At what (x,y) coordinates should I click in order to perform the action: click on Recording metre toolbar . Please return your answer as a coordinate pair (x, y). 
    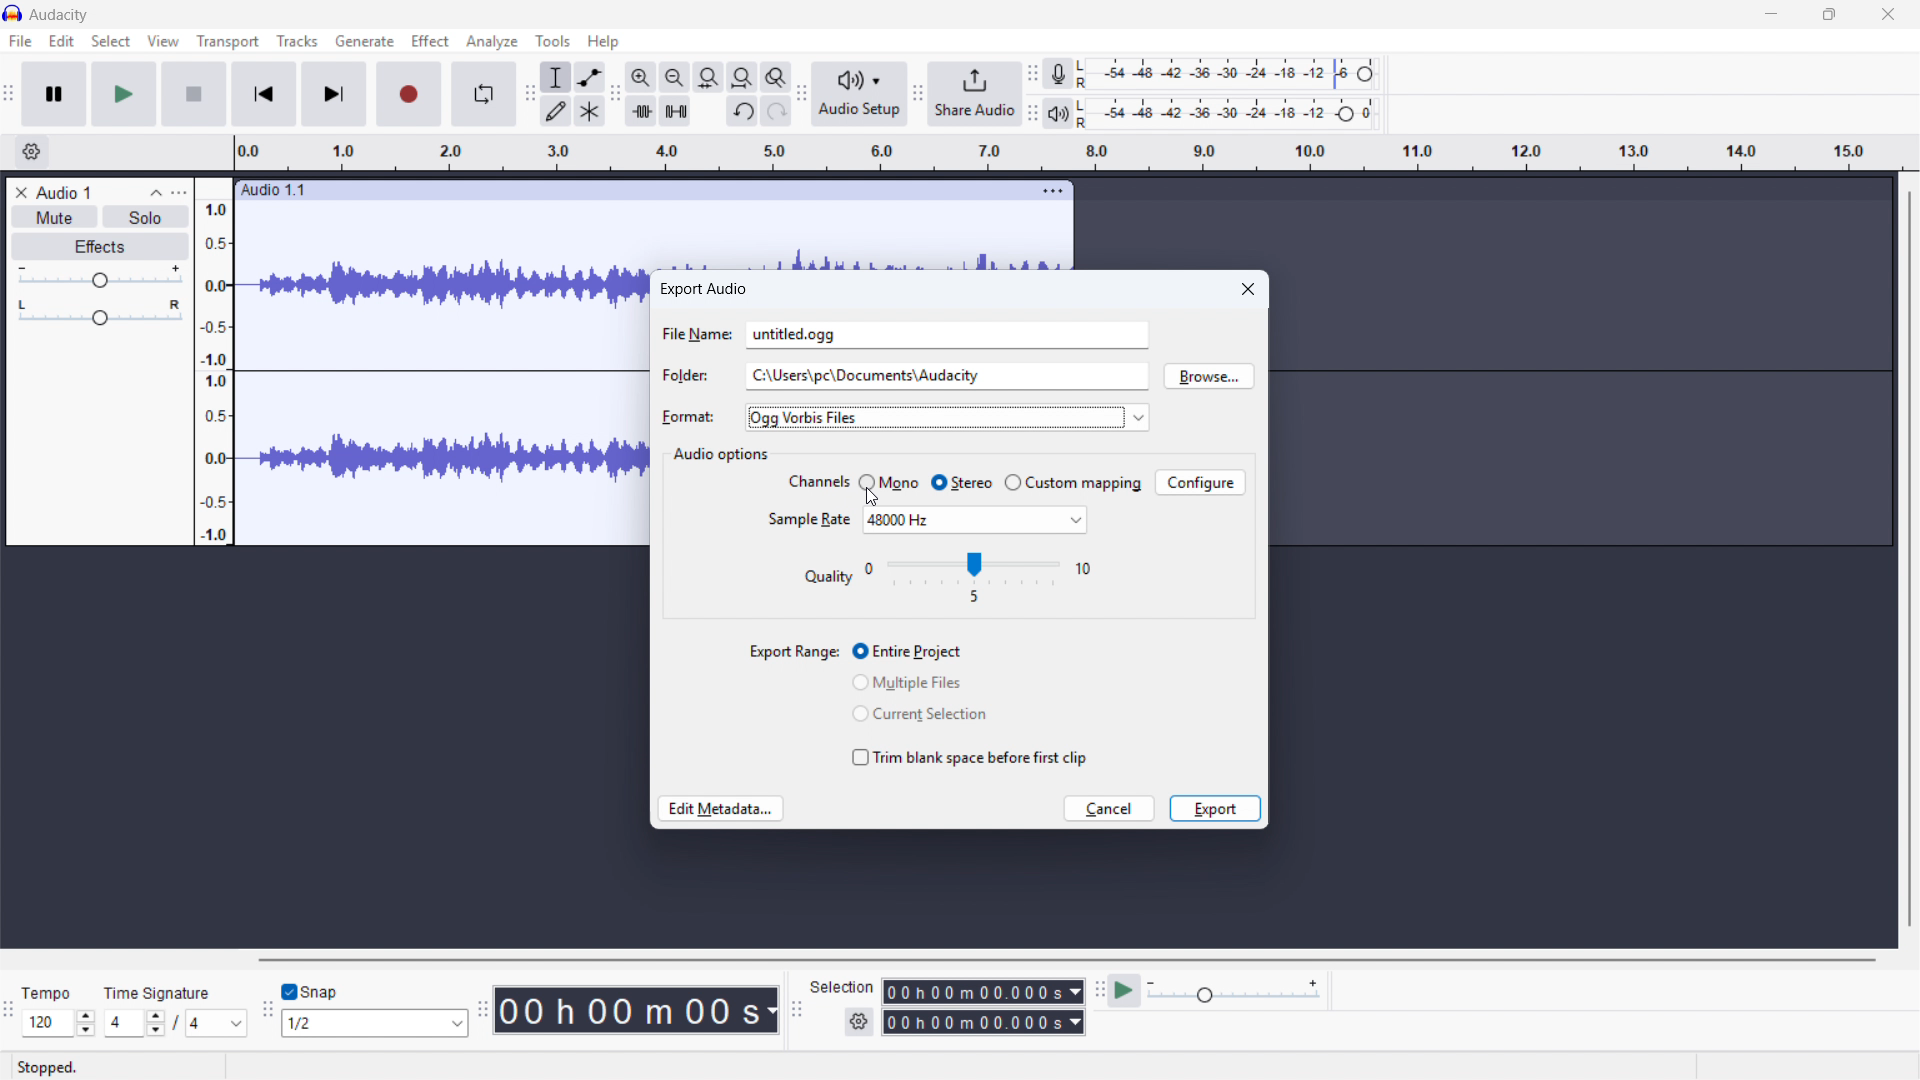
    Looking at the image, I should click on (1033, 74).